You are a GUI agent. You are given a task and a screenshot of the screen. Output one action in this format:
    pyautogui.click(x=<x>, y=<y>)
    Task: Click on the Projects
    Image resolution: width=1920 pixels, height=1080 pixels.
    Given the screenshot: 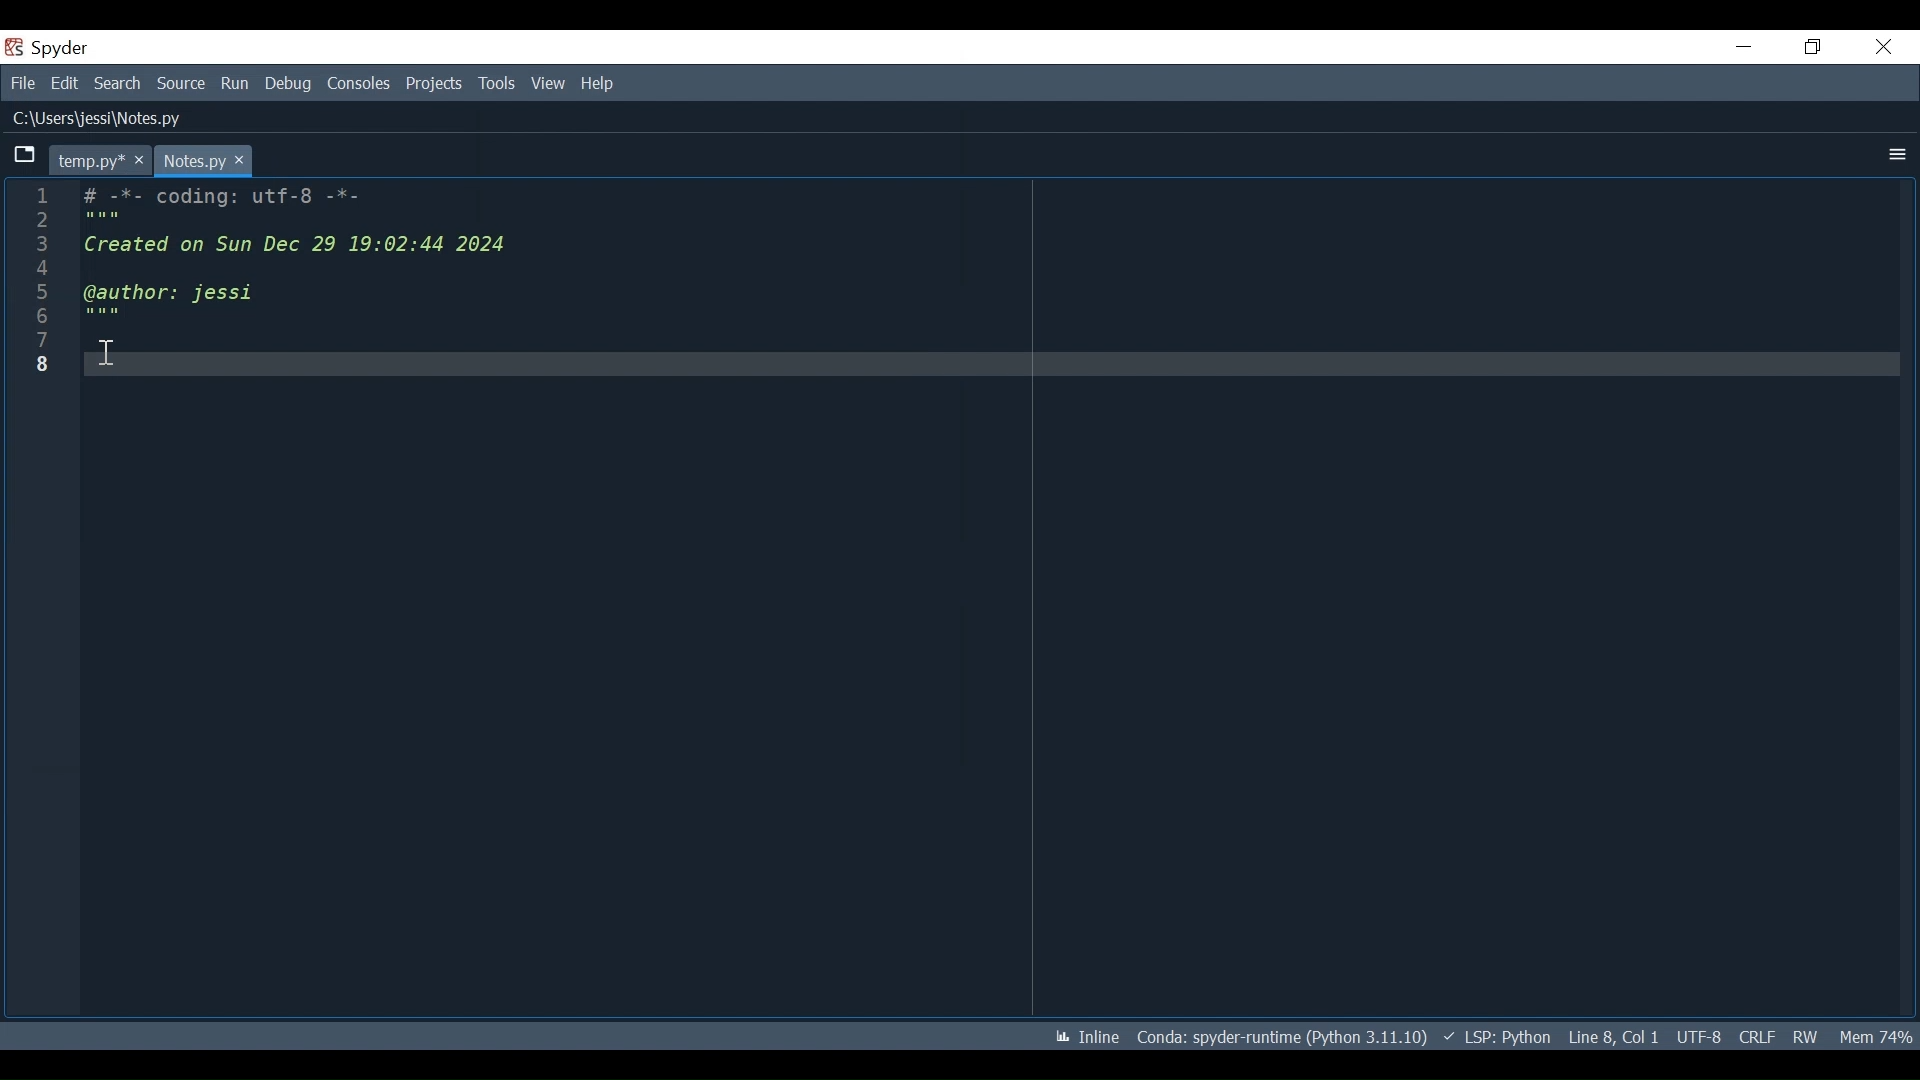 What is the action you would take?
    pyautogui.click(x=435, y=84)
    